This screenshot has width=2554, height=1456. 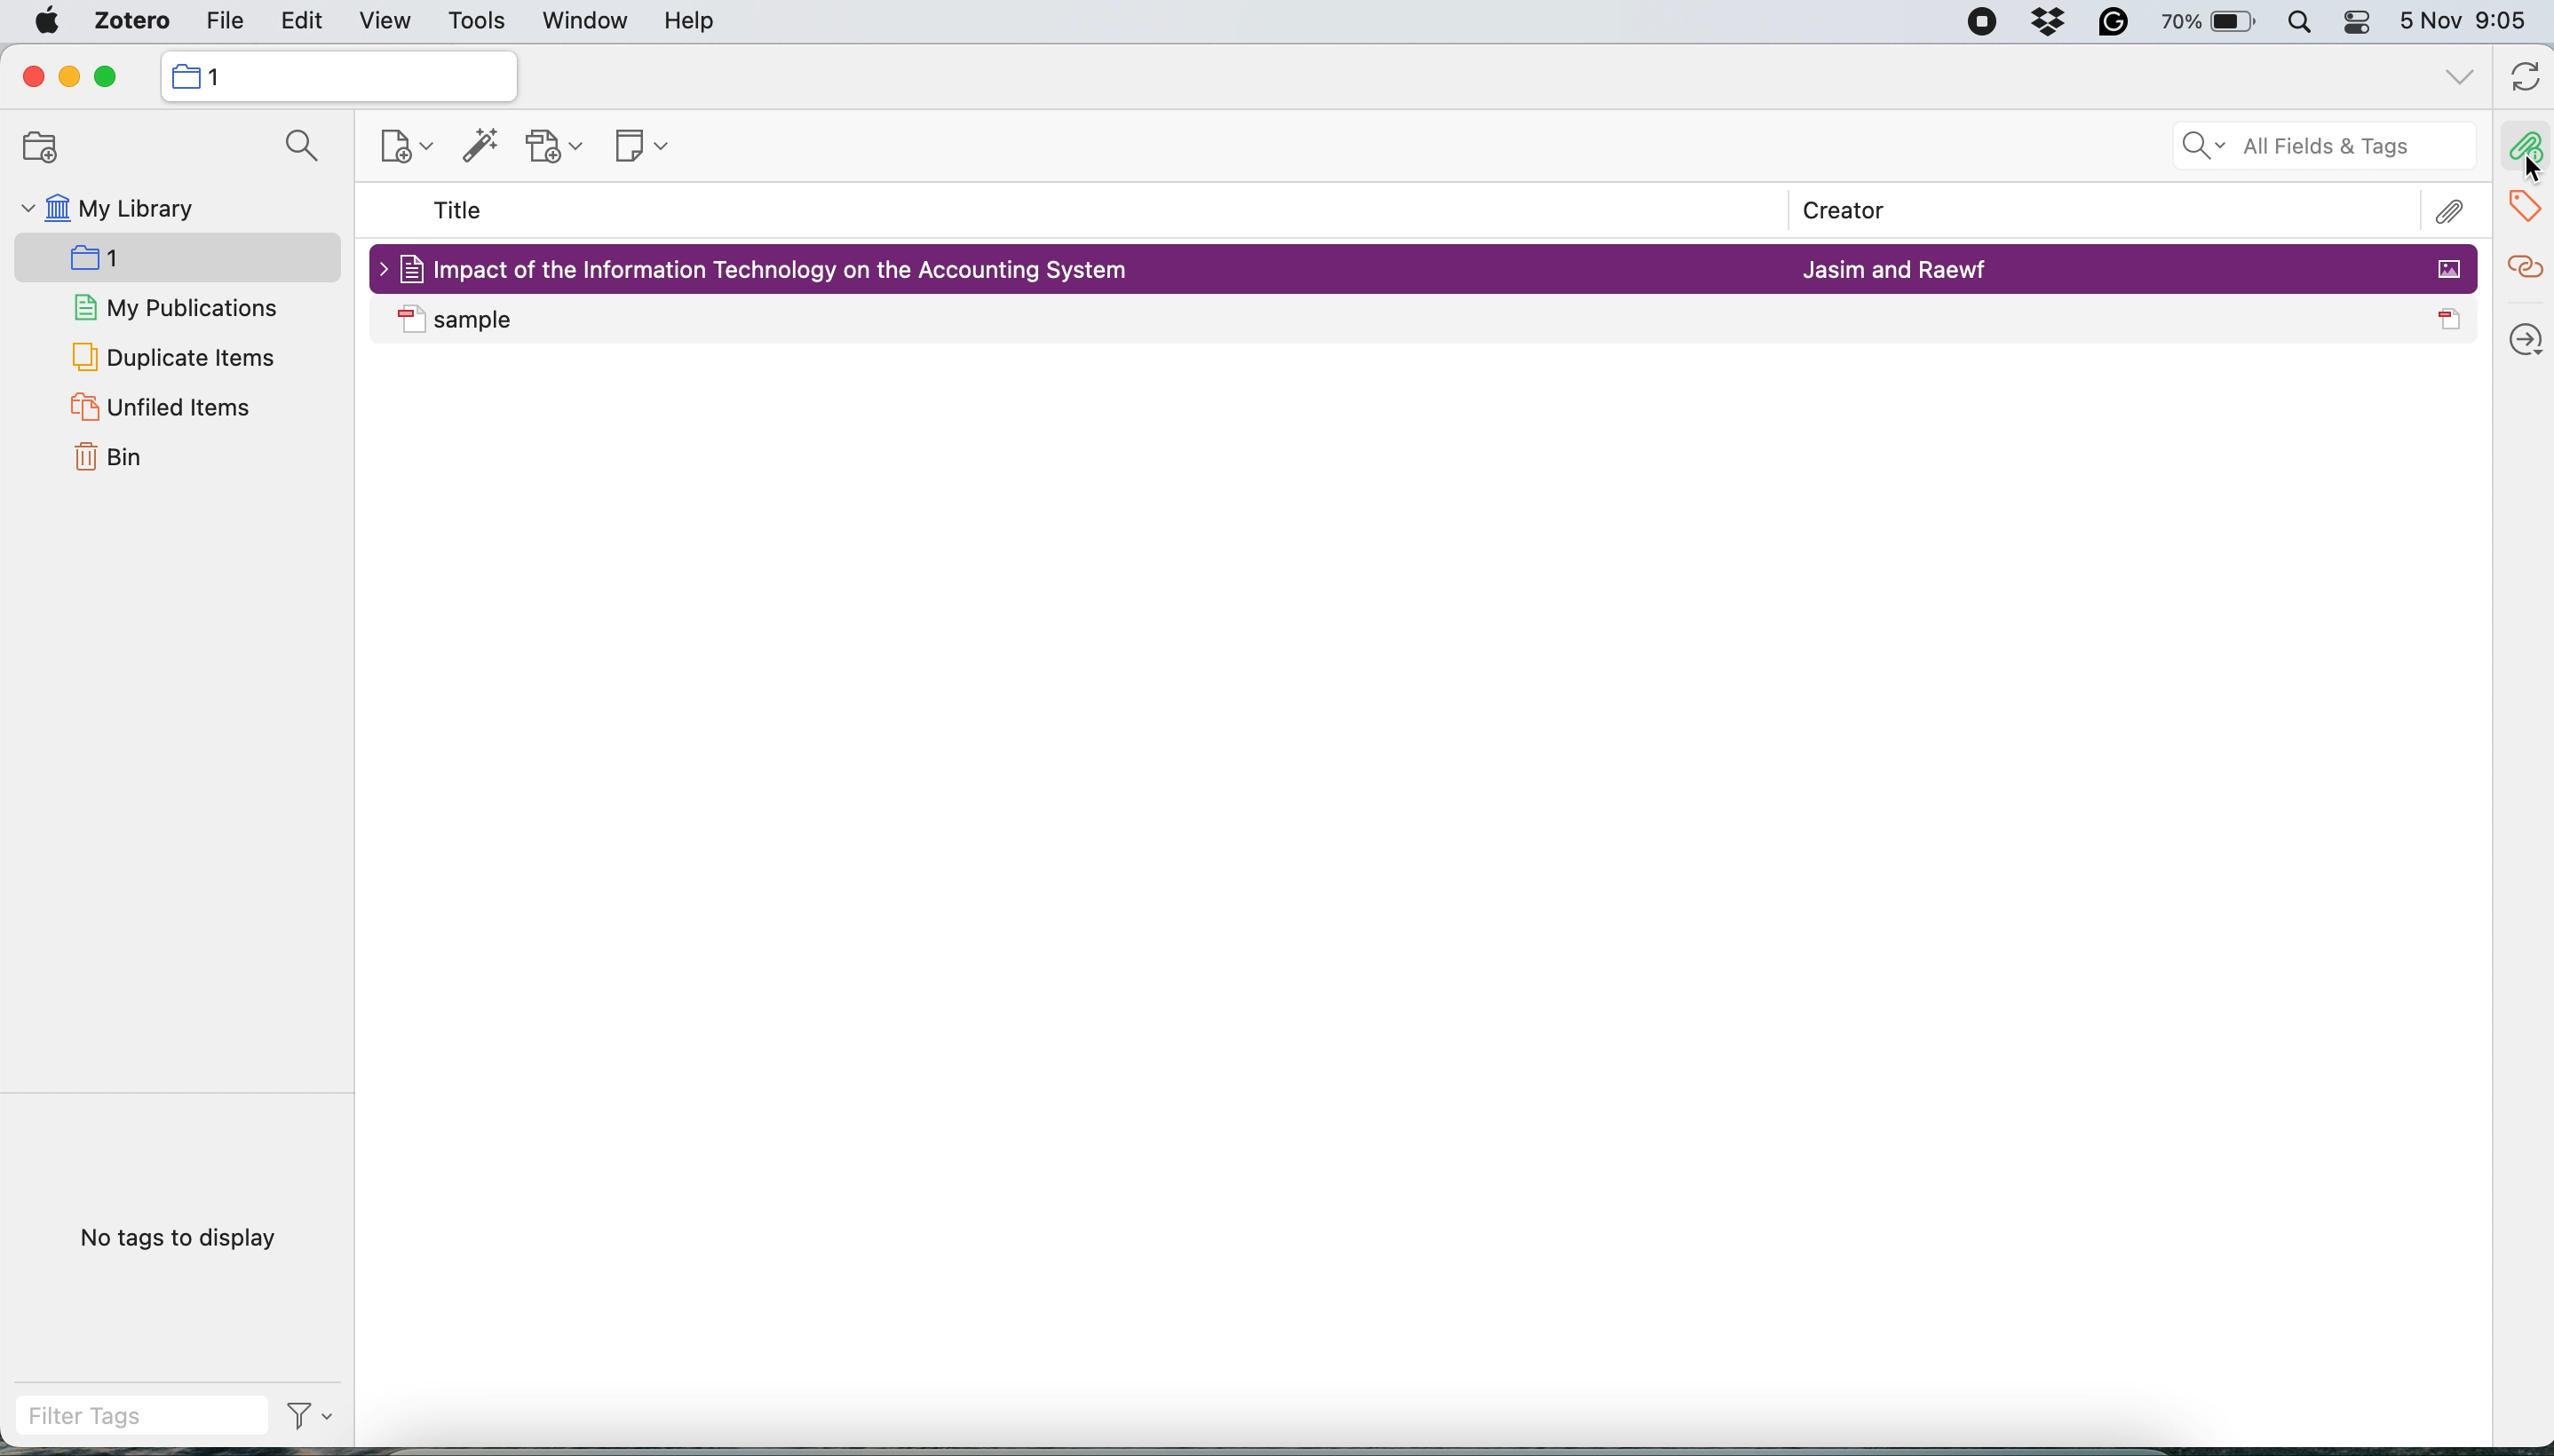 What do you see at coordinates (127, 262) in the screenshot?
I see `collection` at bounding box center [127, 262].